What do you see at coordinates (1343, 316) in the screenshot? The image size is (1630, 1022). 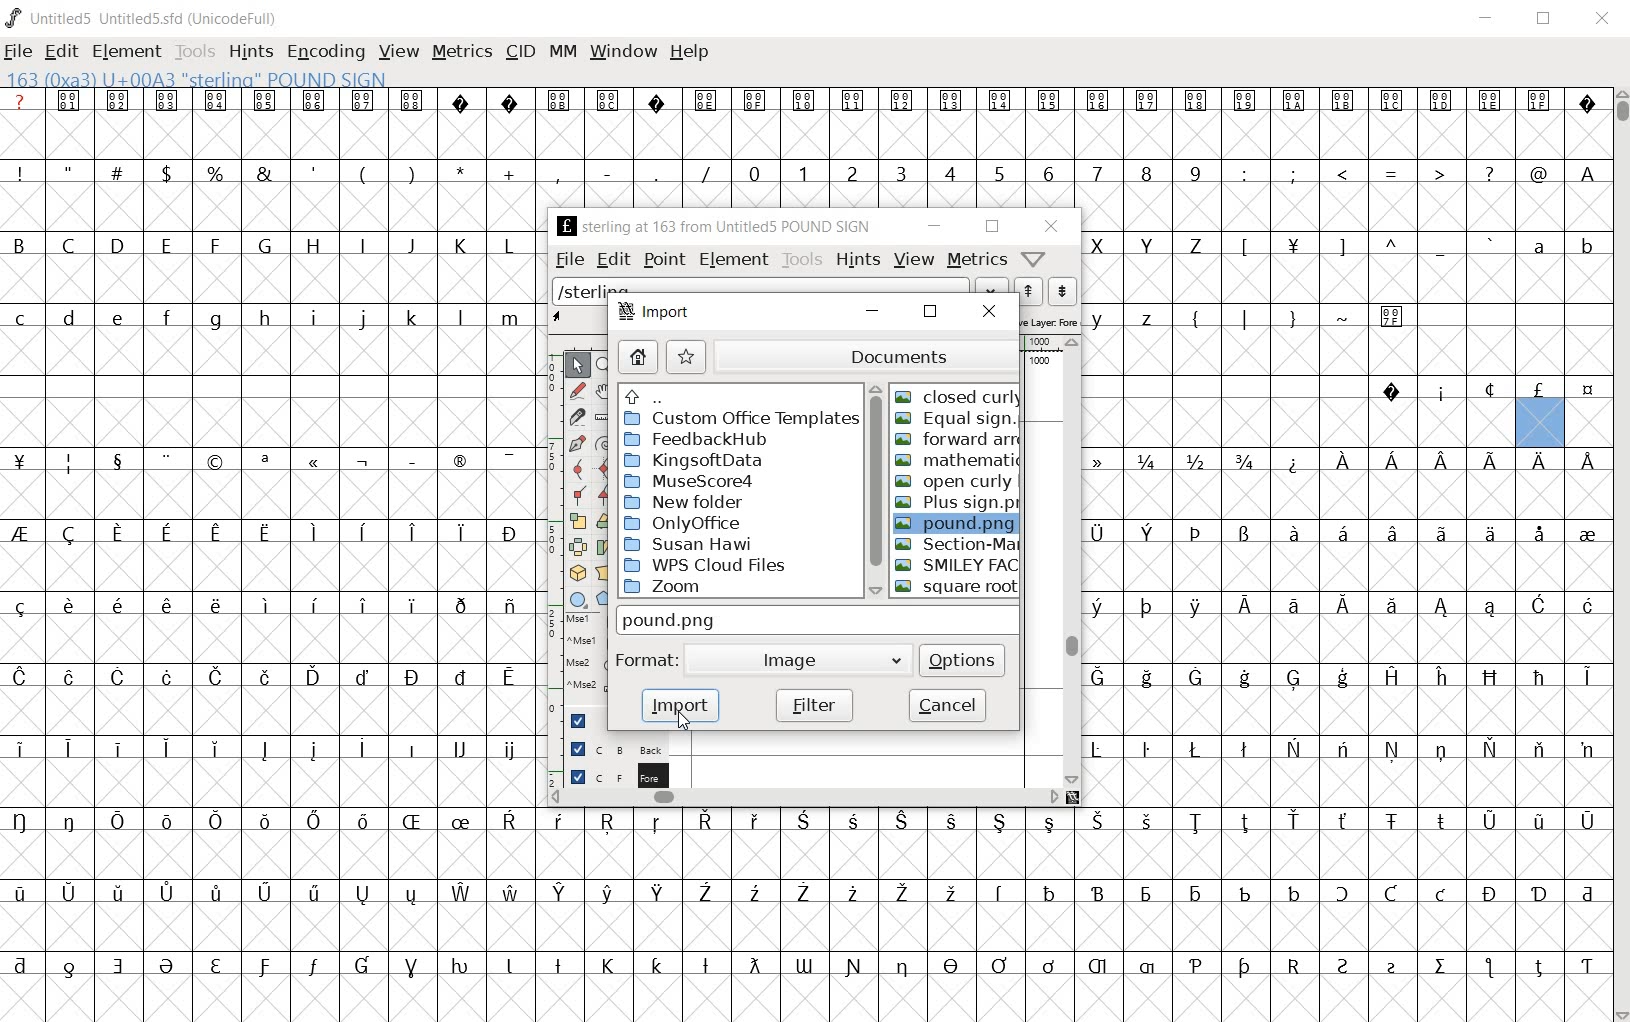 I see `~` at bounding box center [1343, 316].